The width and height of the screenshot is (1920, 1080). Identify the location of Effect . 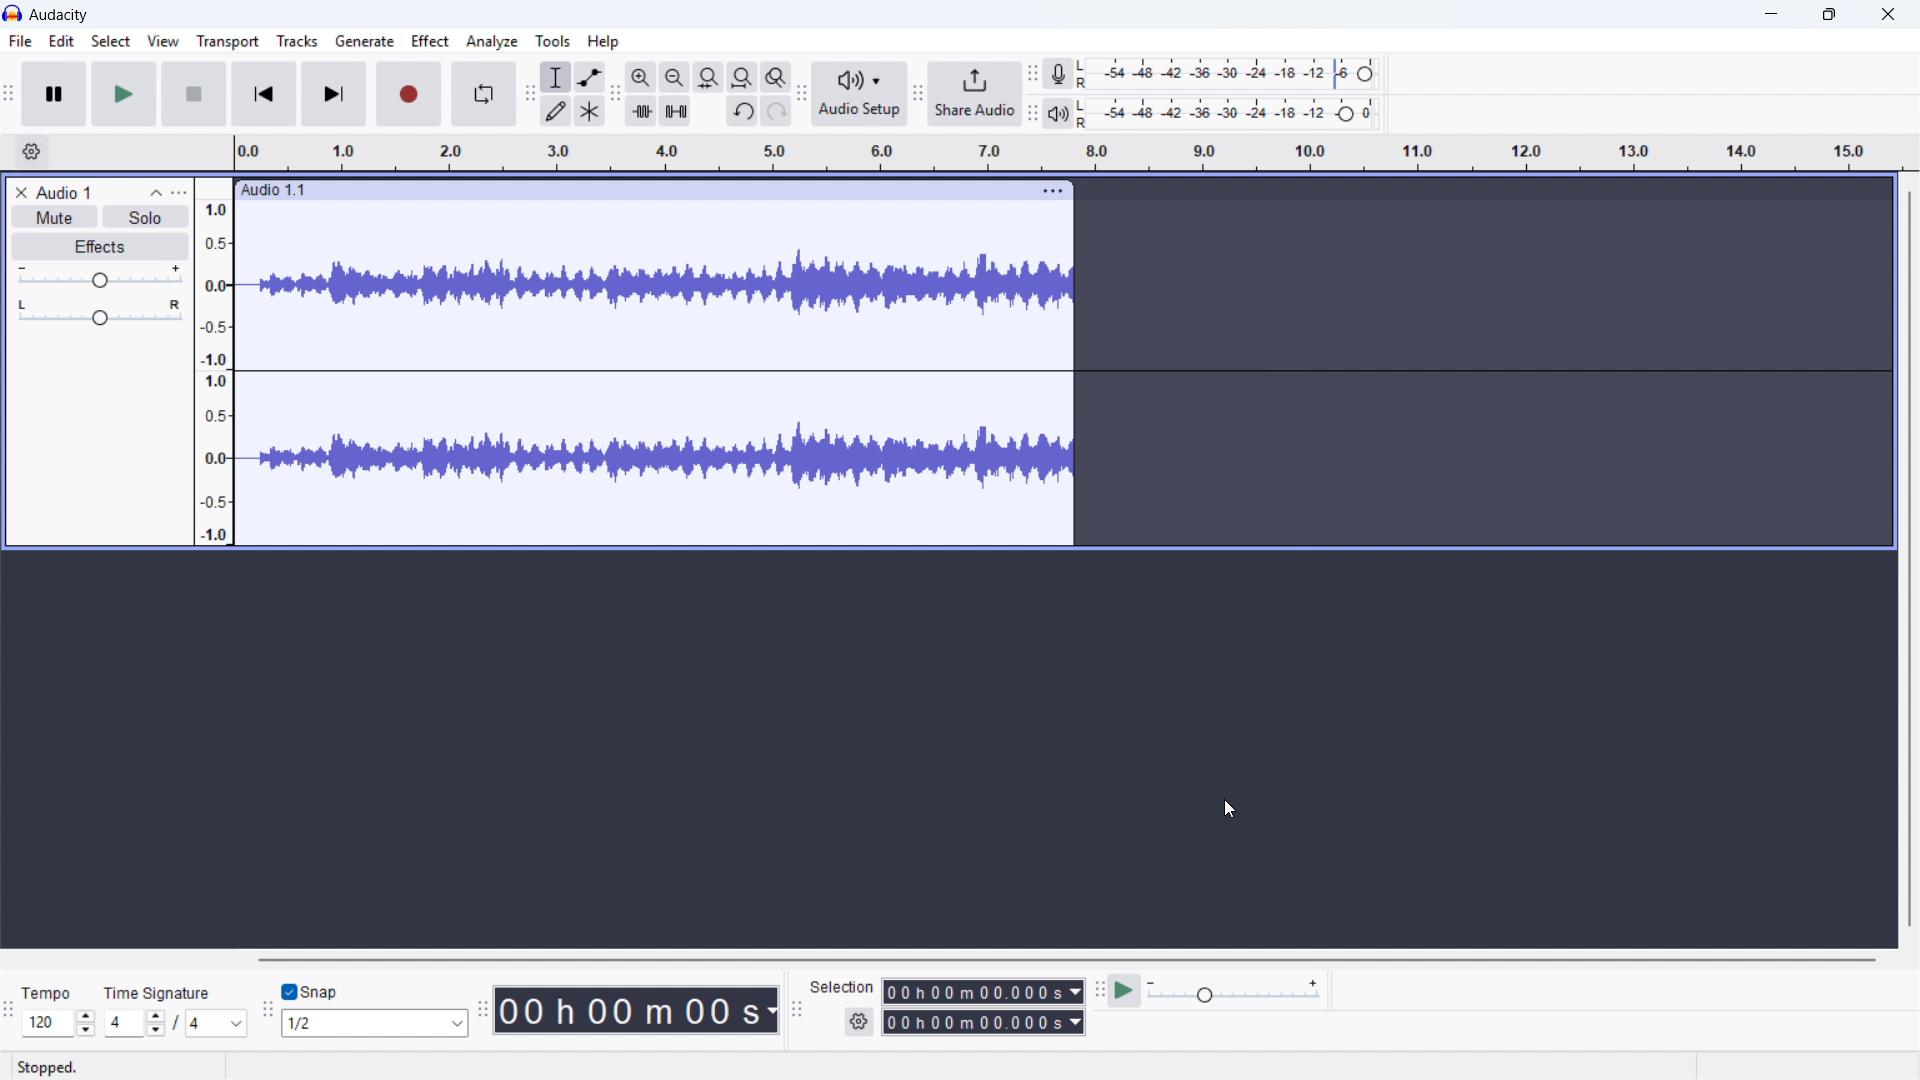
(429, 40).